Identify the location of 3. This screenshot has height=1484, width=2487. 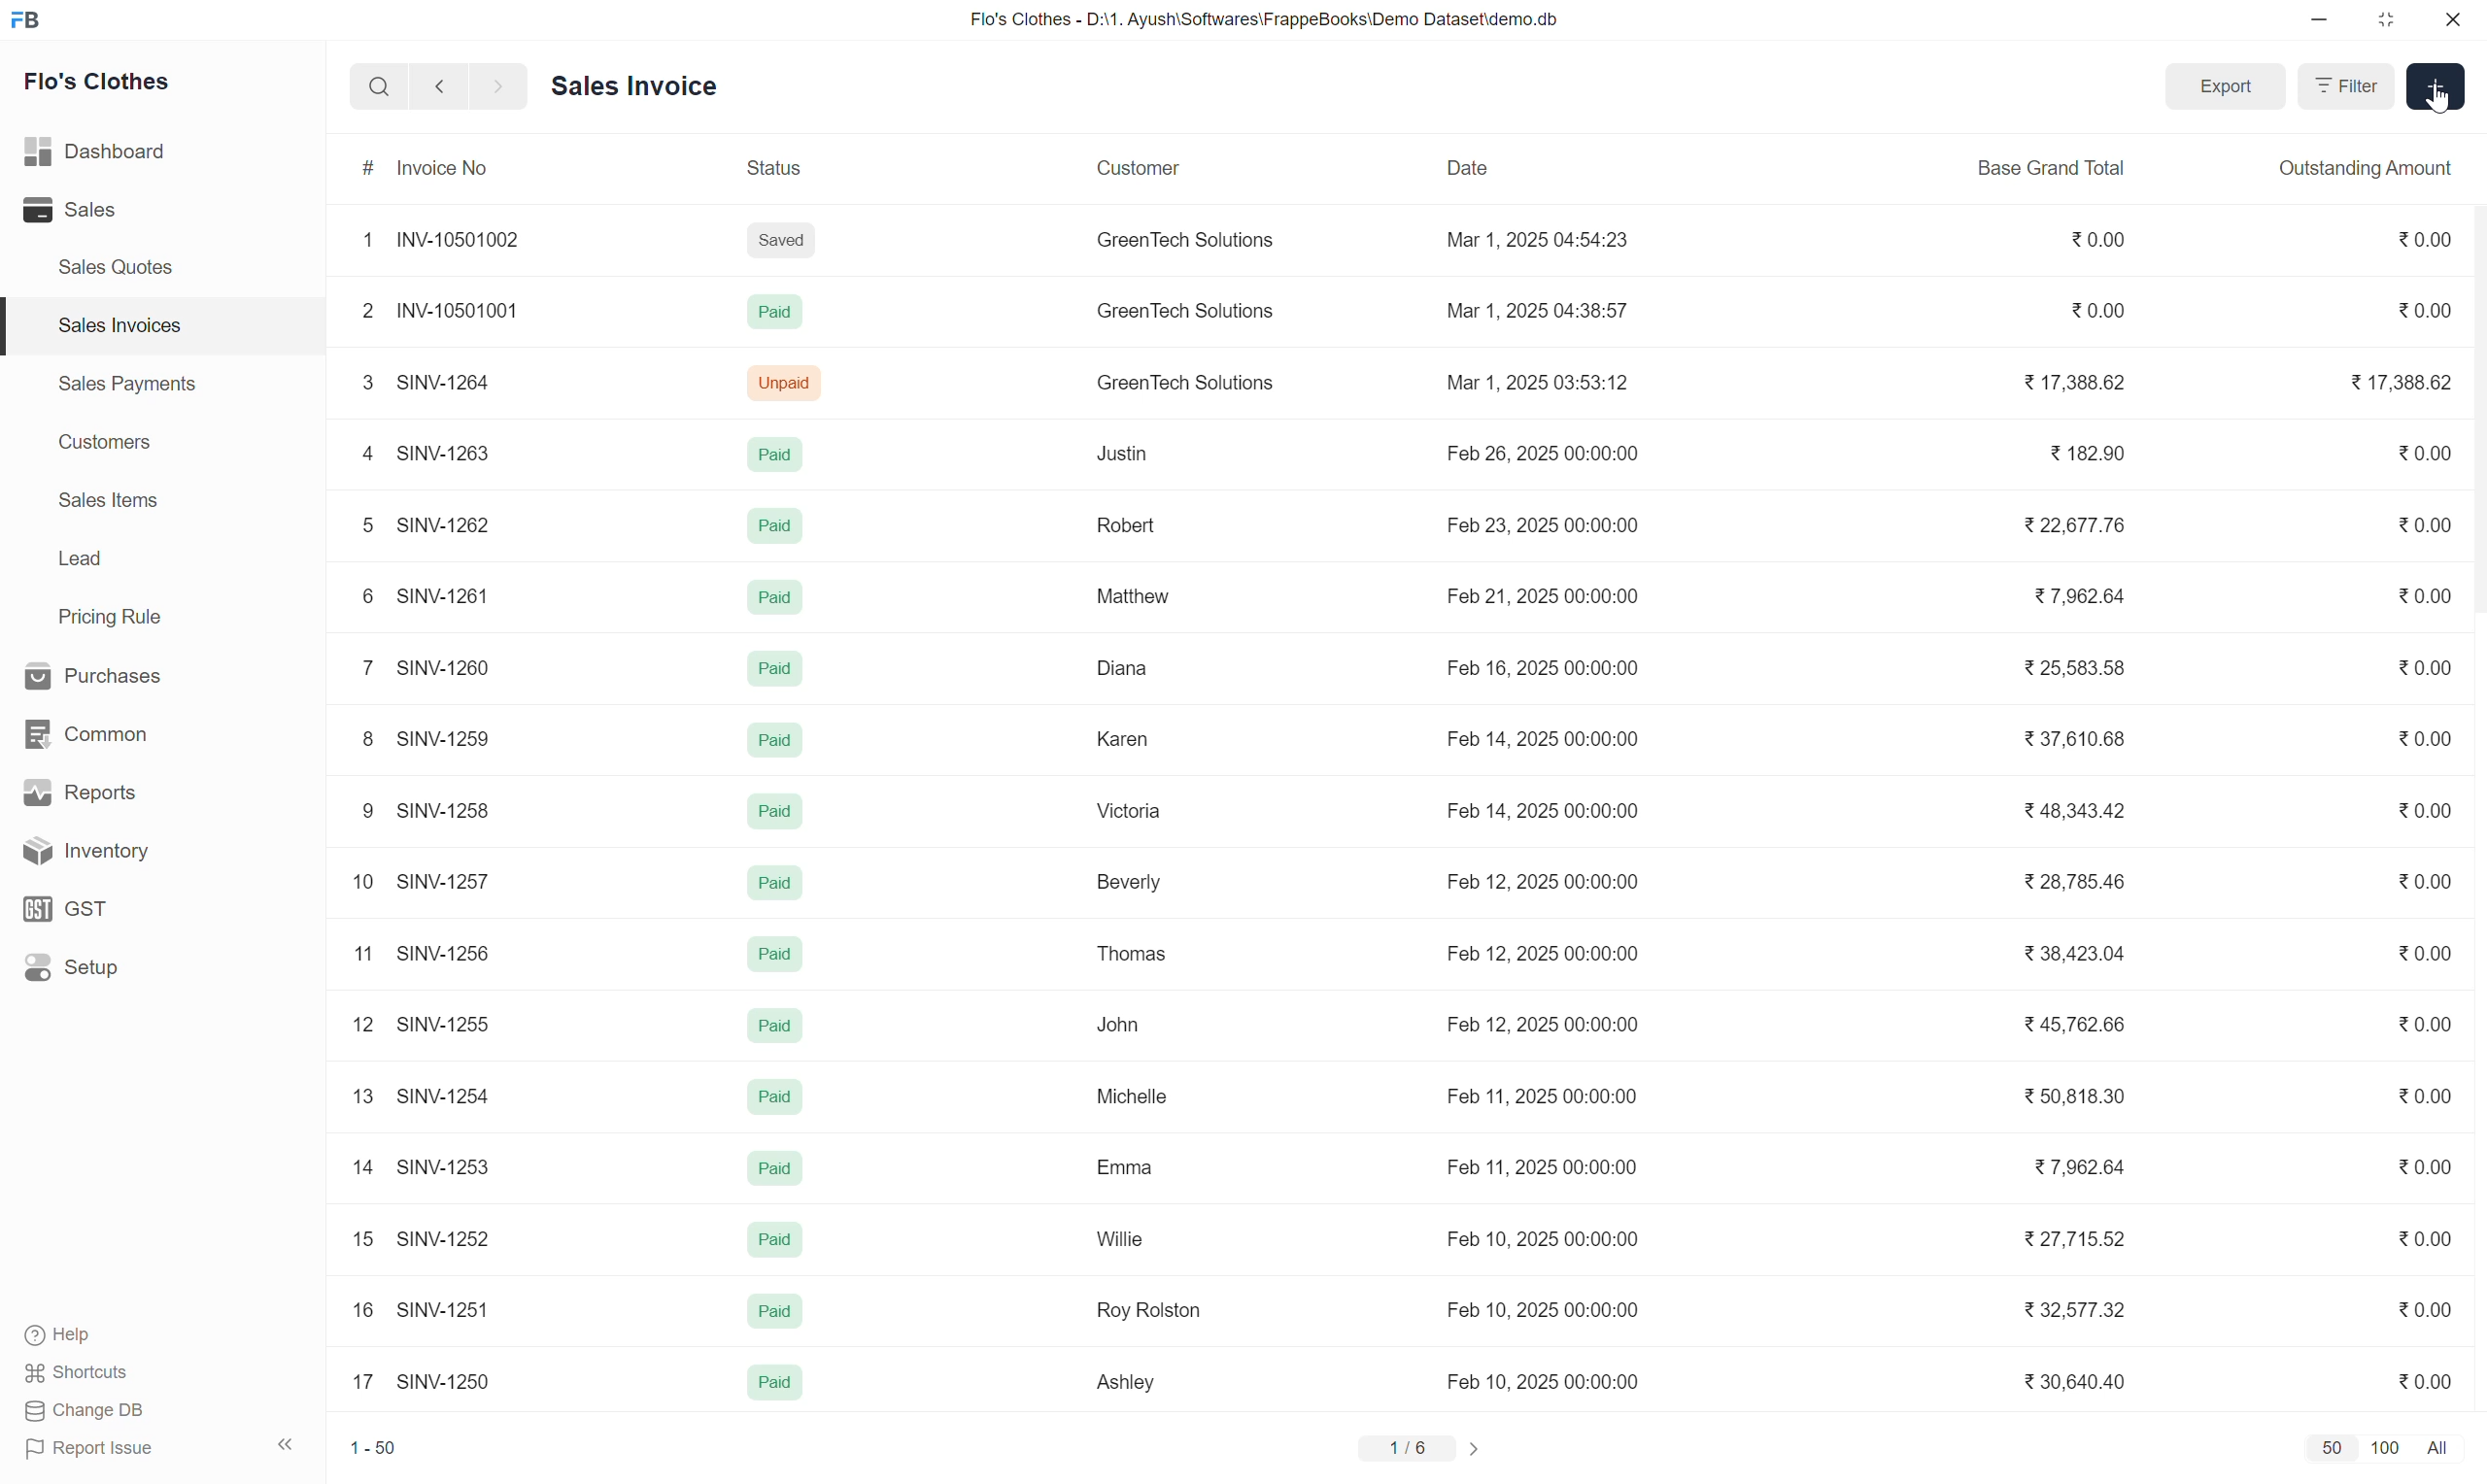
(360, 384).